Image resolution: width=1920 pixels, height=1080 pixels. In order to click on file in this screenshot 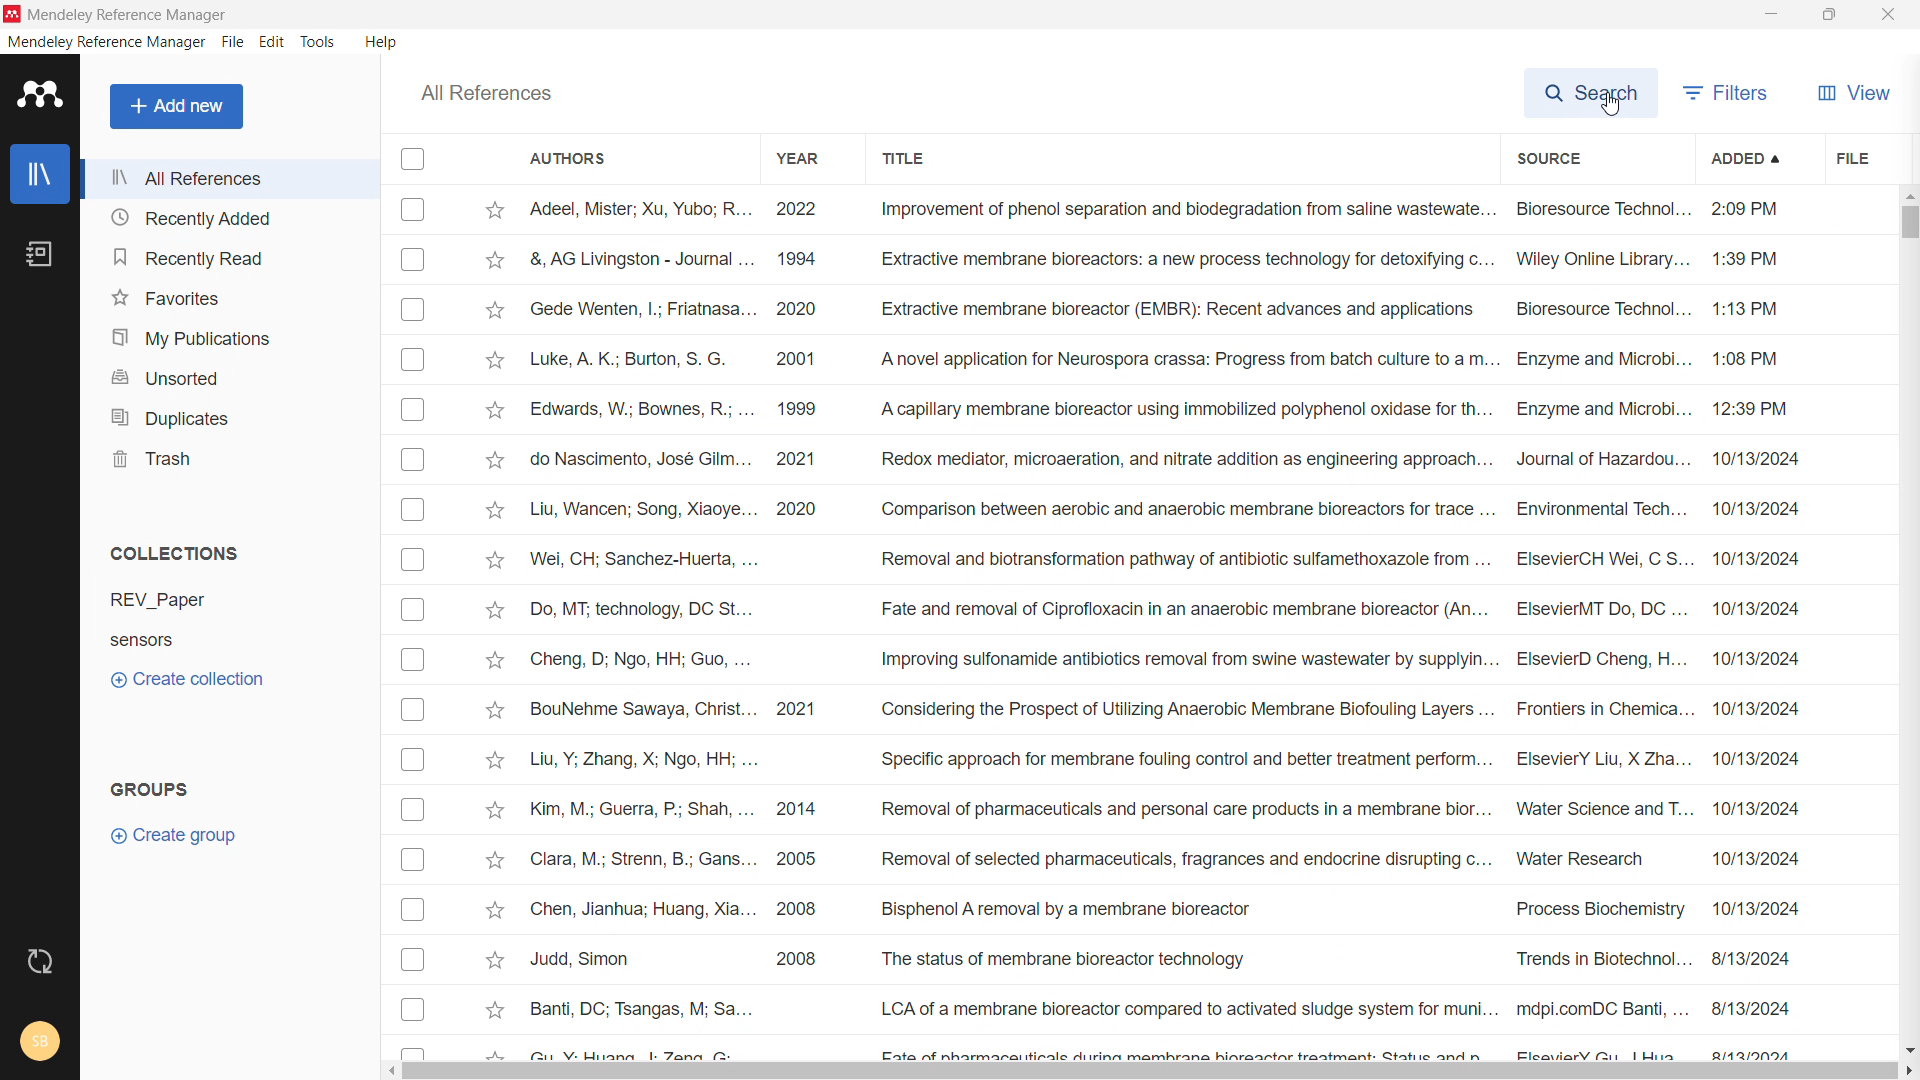, I will do `click(1872, 158)`.